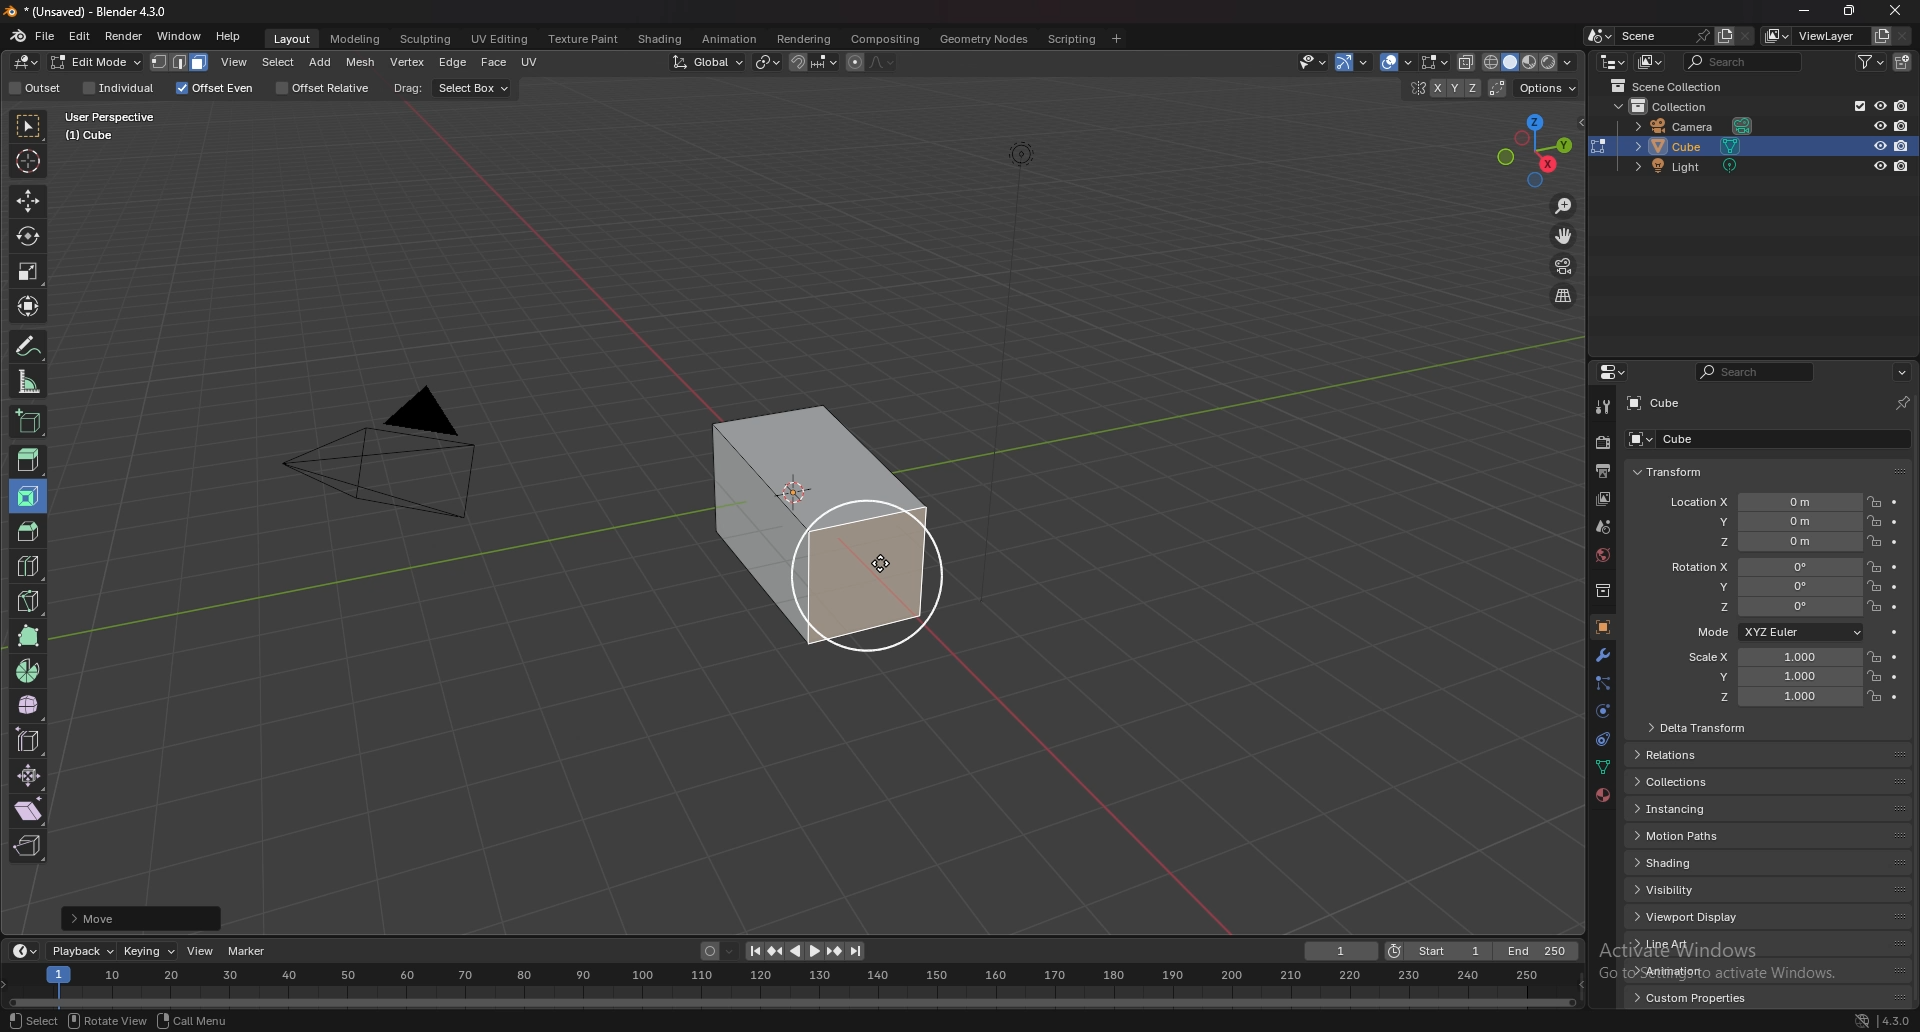 The image size is (1920, 1032). Describe the element at coordinates (1565, 207) in the screenshot. I see `zoom` at that location.